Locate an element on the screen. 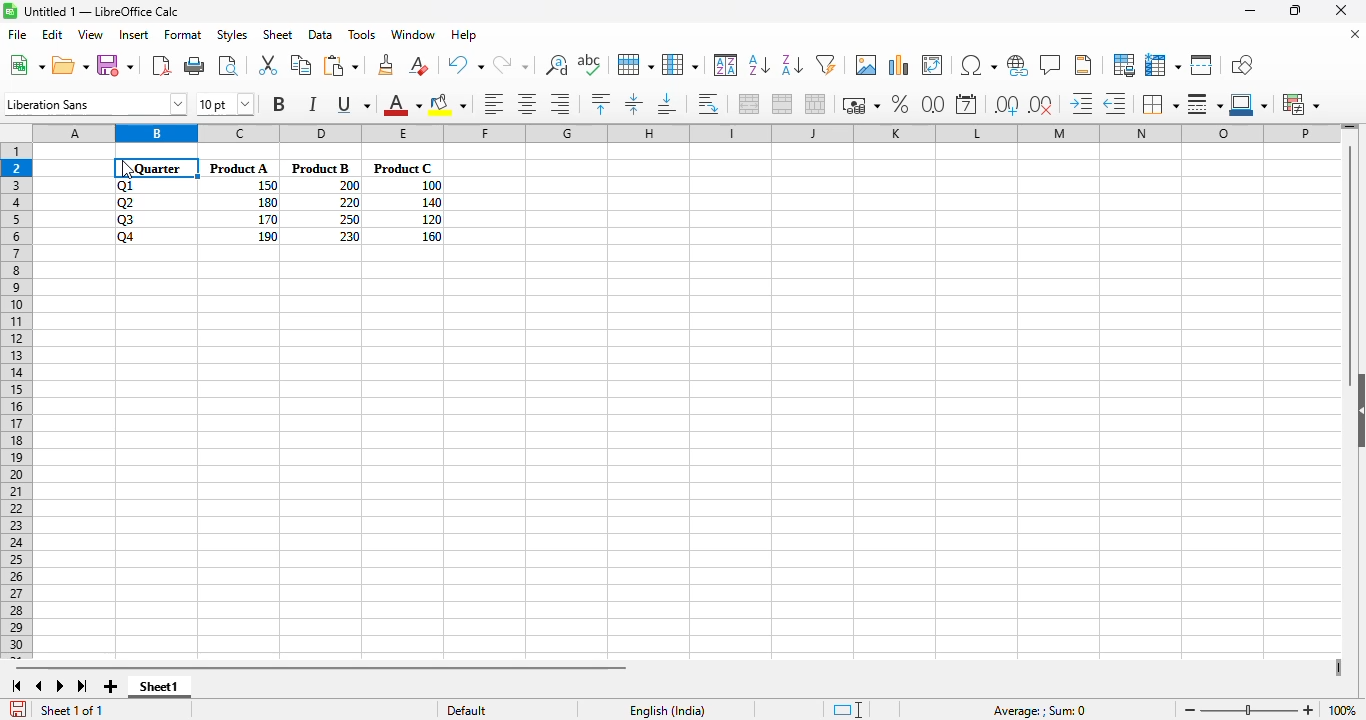 The image size is (1366, 720). Untitled 1 — LibreOffice Calc is located at coordinates (102, 11).